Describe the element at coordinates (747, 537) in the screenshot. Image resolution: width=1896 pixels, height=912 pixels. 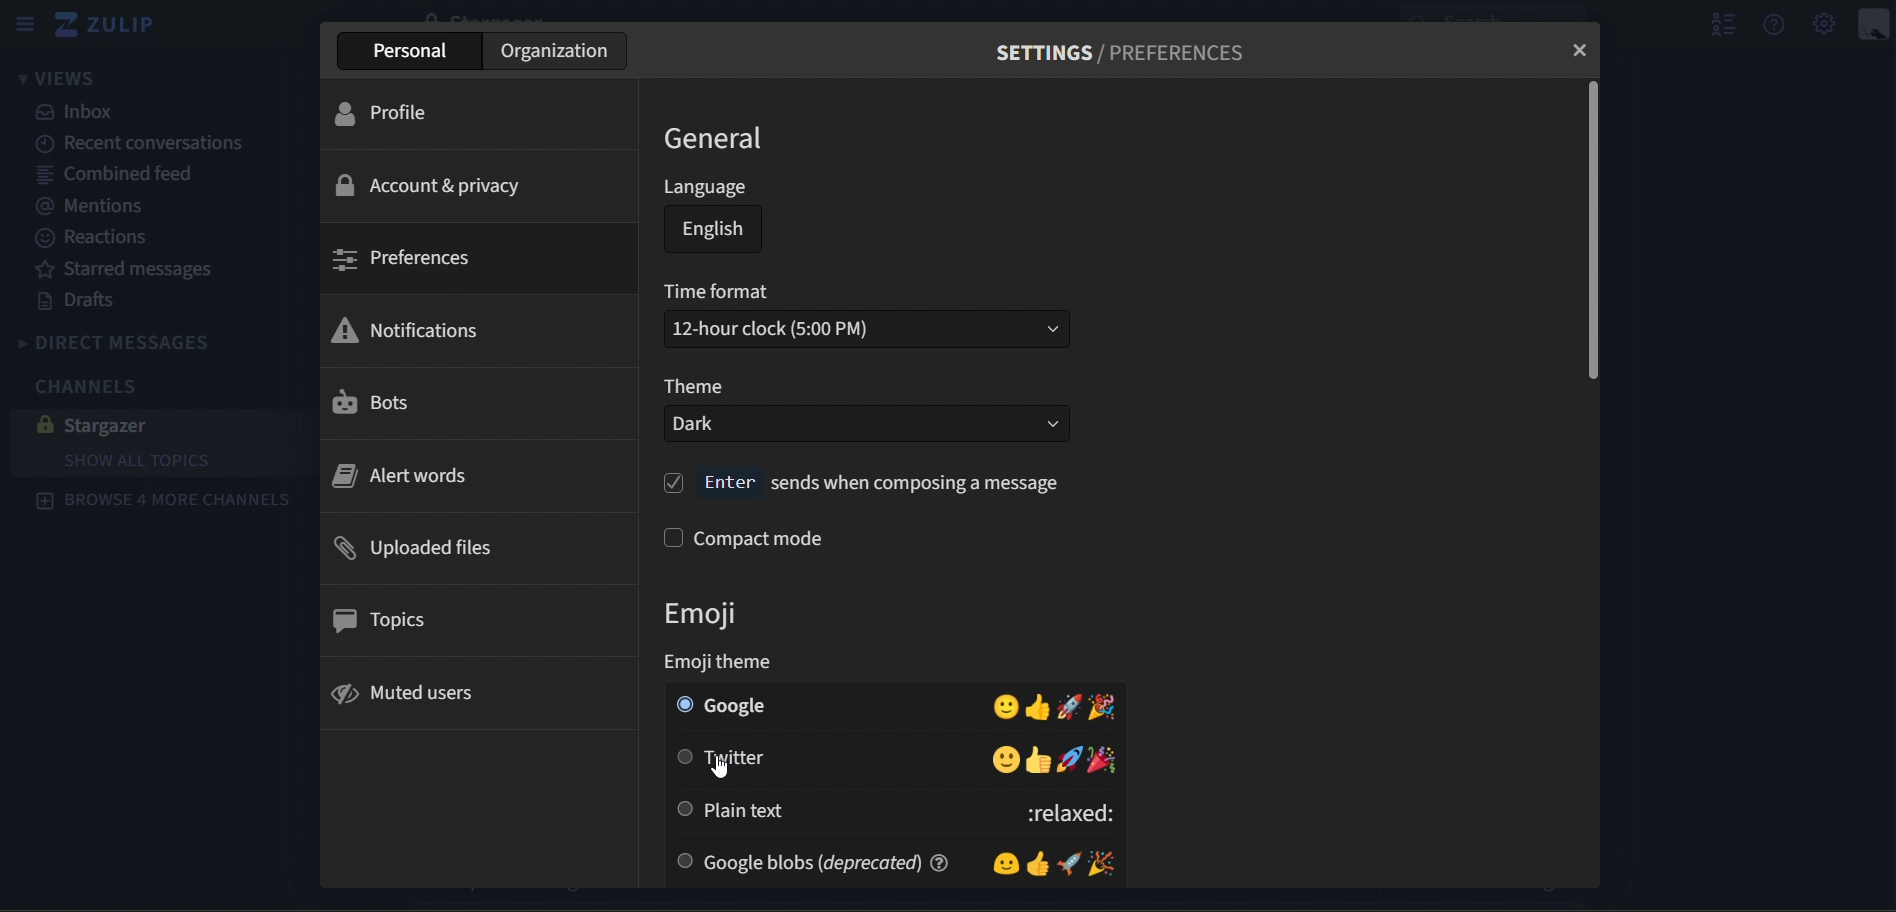
I see `compact mode` at that location.